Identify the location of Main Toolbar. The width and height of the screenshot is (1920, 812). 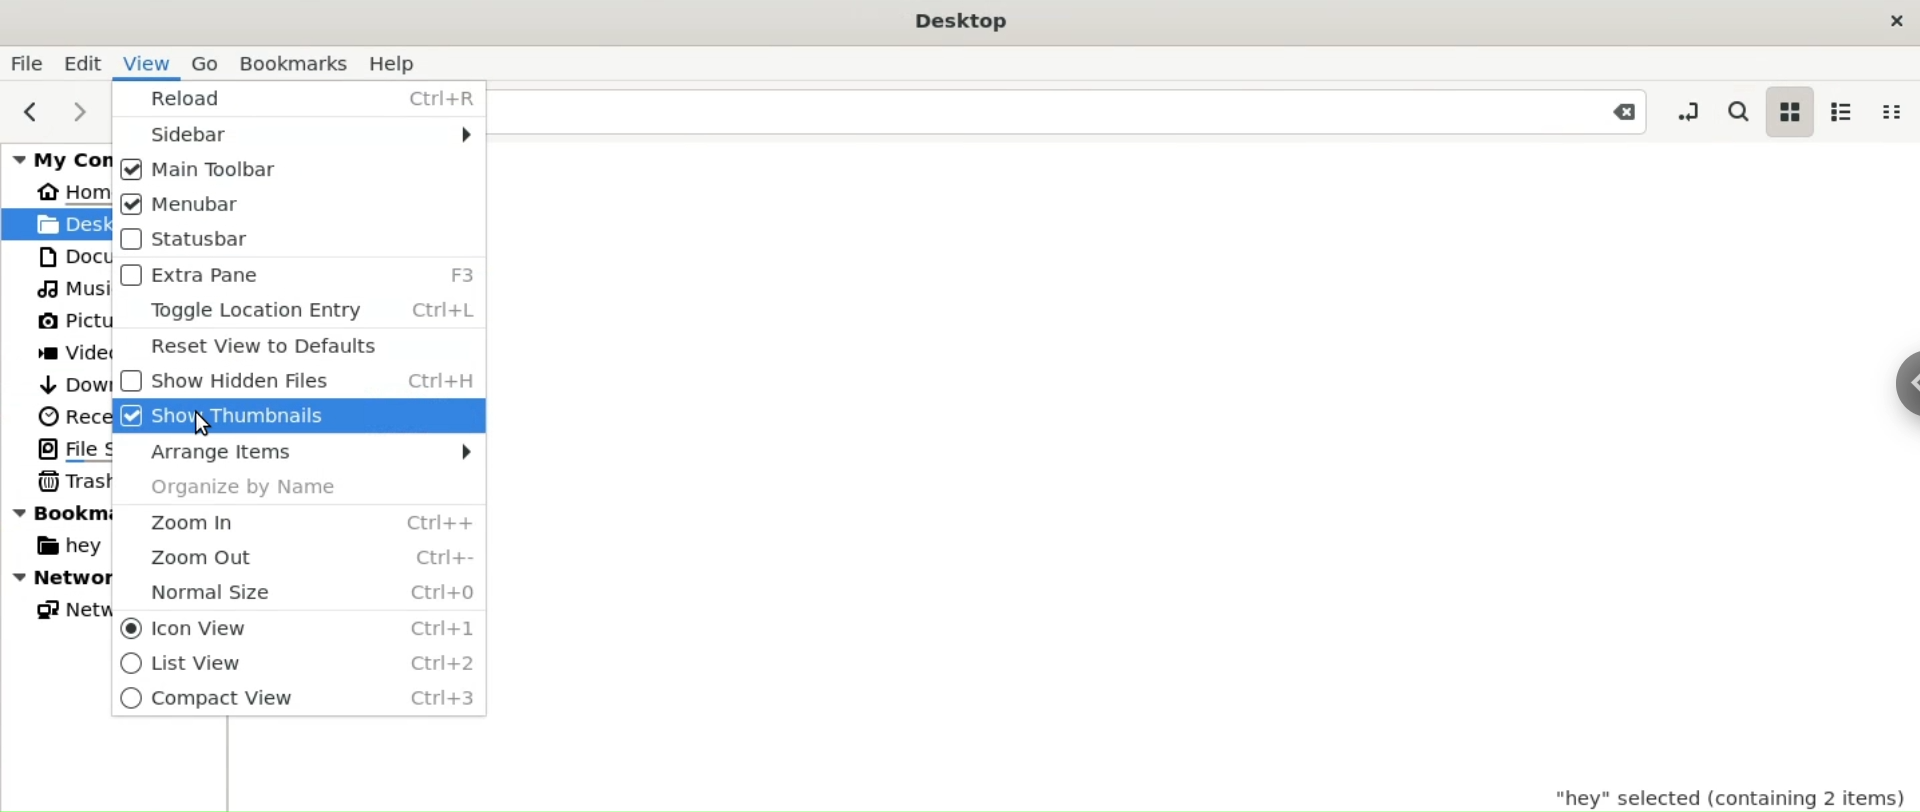
(298, 164).